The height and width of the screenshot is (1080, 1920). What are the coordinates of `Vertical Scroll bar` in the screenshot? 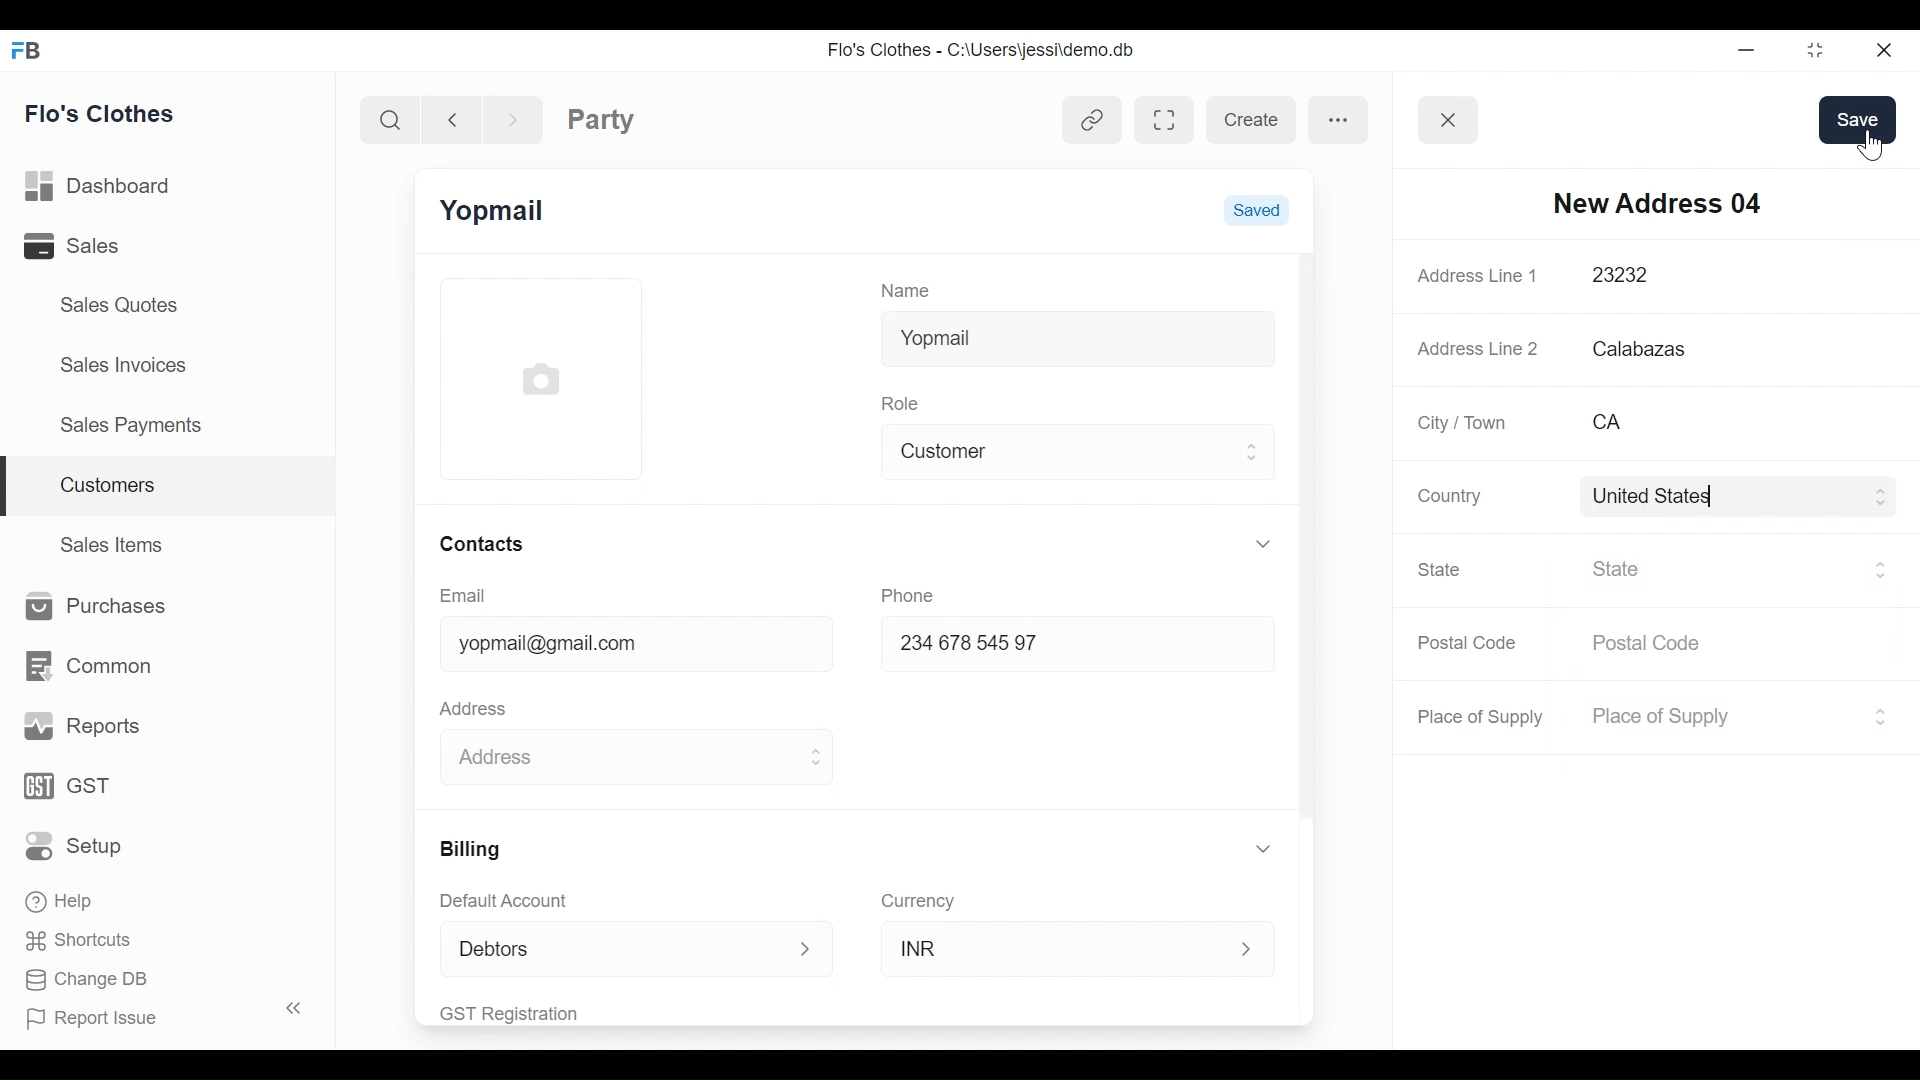 It's located at (1306, 537).